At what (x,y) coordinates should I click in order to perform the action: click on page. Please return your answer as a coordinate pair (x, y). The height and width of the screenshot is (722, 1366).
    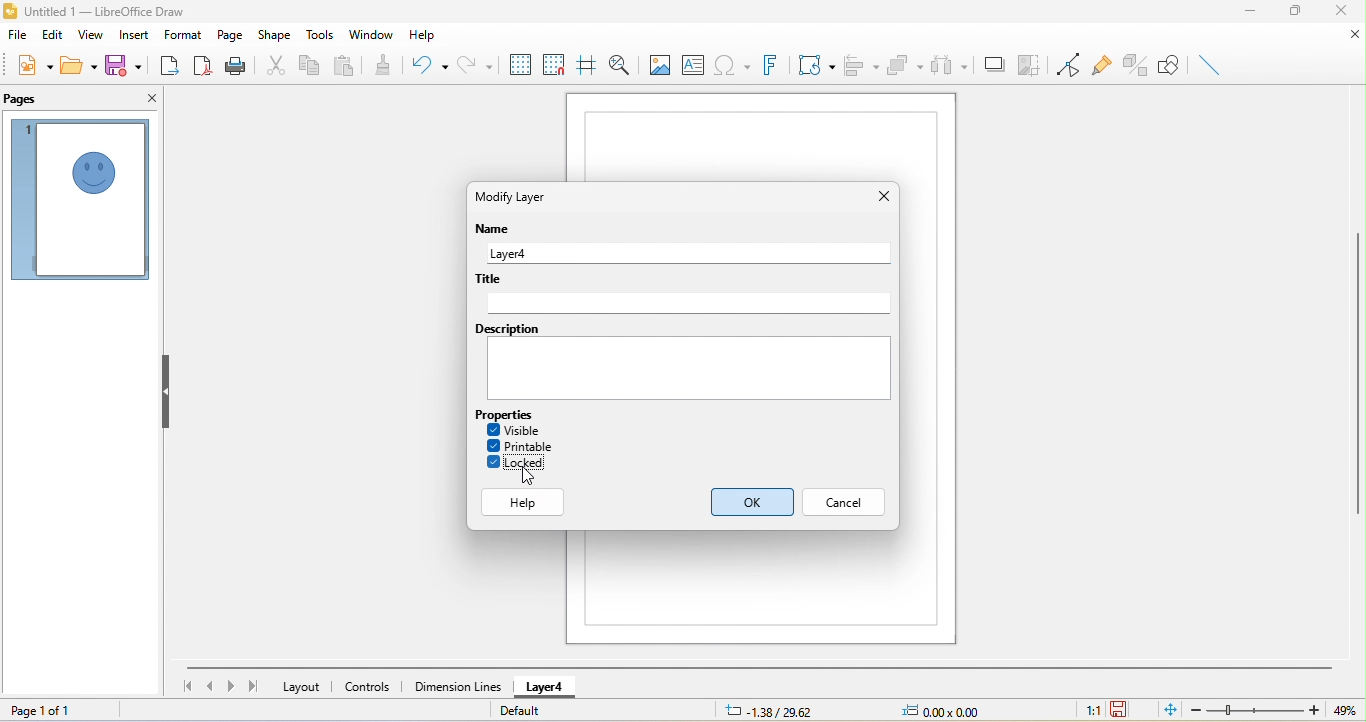
    Looking at the image, I should click on (229, 36).